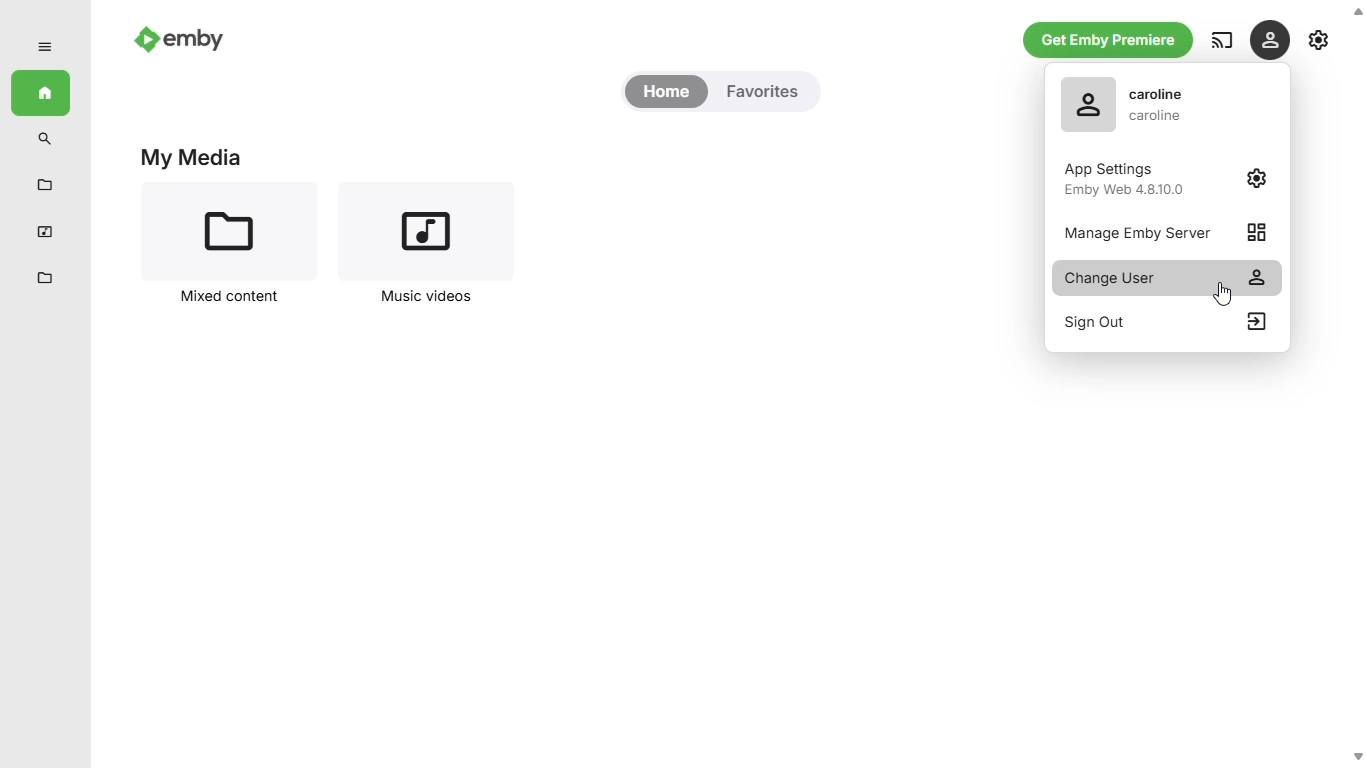  What do you see at coordinates (762, 92) in the screenshot?
I see `favorites` at bounding box center [762, 92].